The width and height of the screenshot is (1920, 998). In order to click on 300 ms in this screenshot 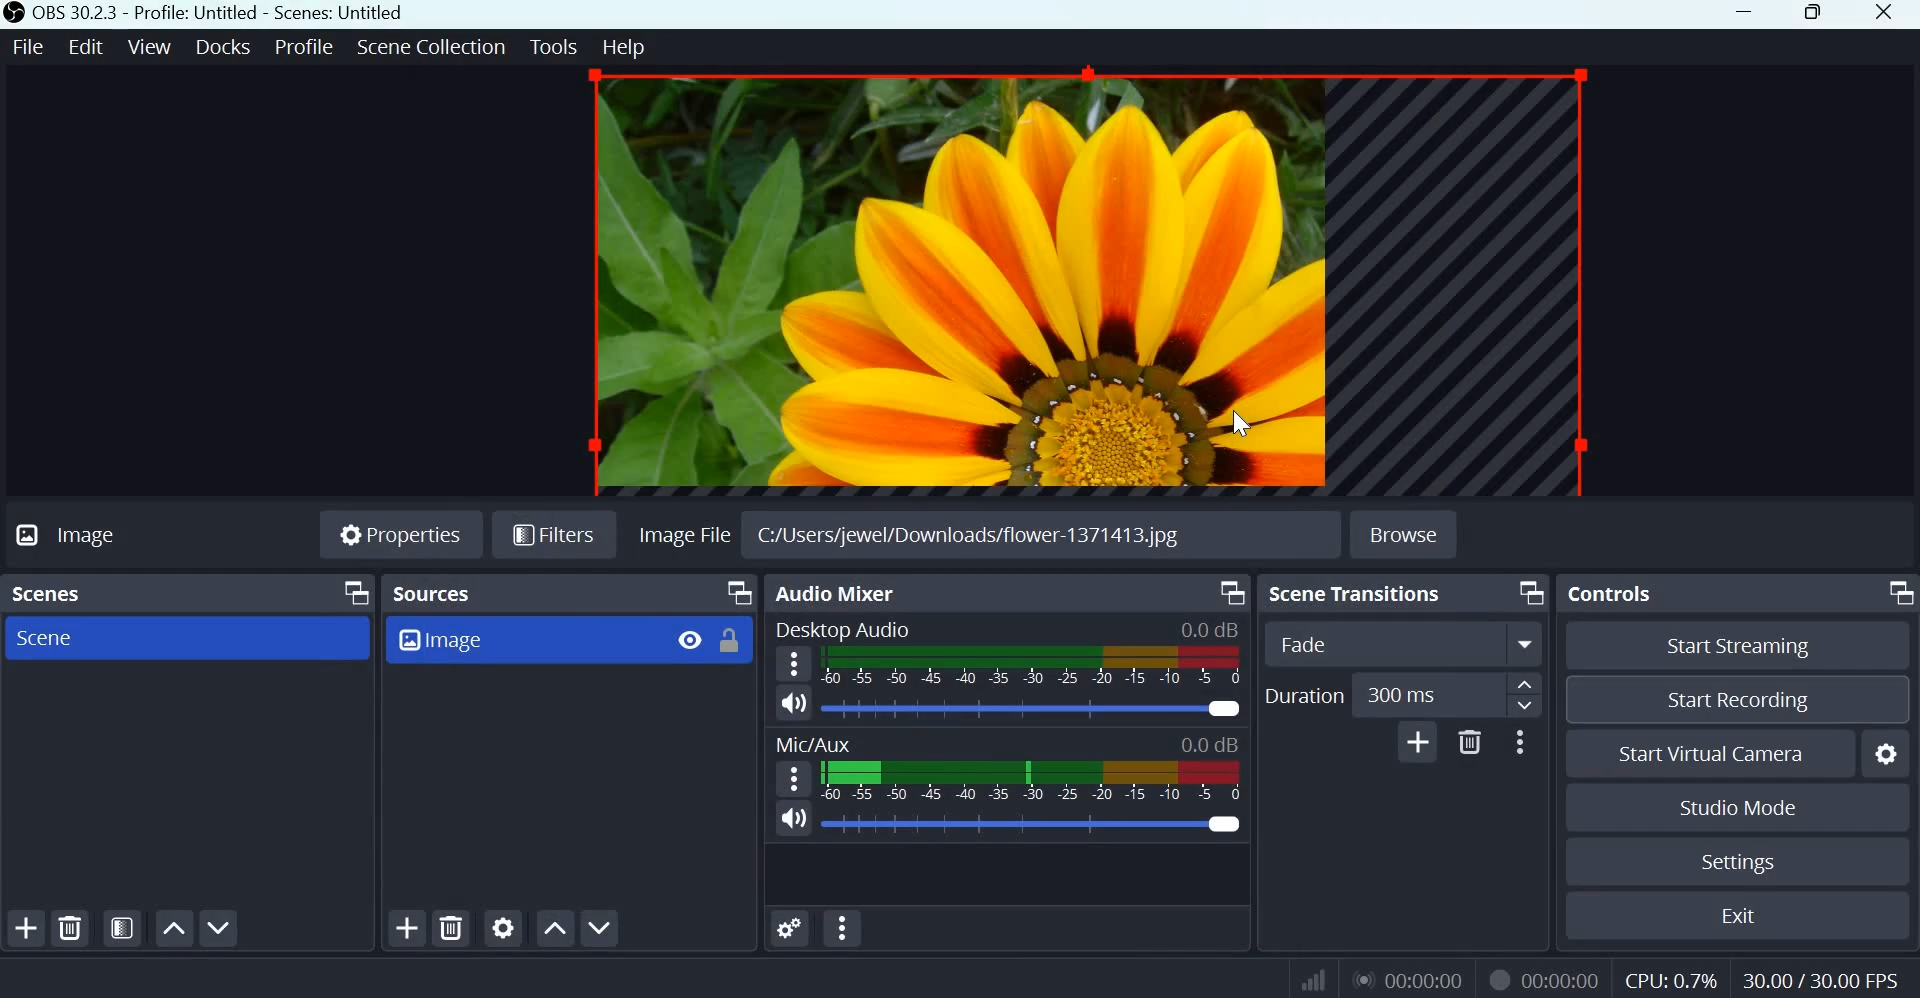, I will do `click(1431, 697)`.